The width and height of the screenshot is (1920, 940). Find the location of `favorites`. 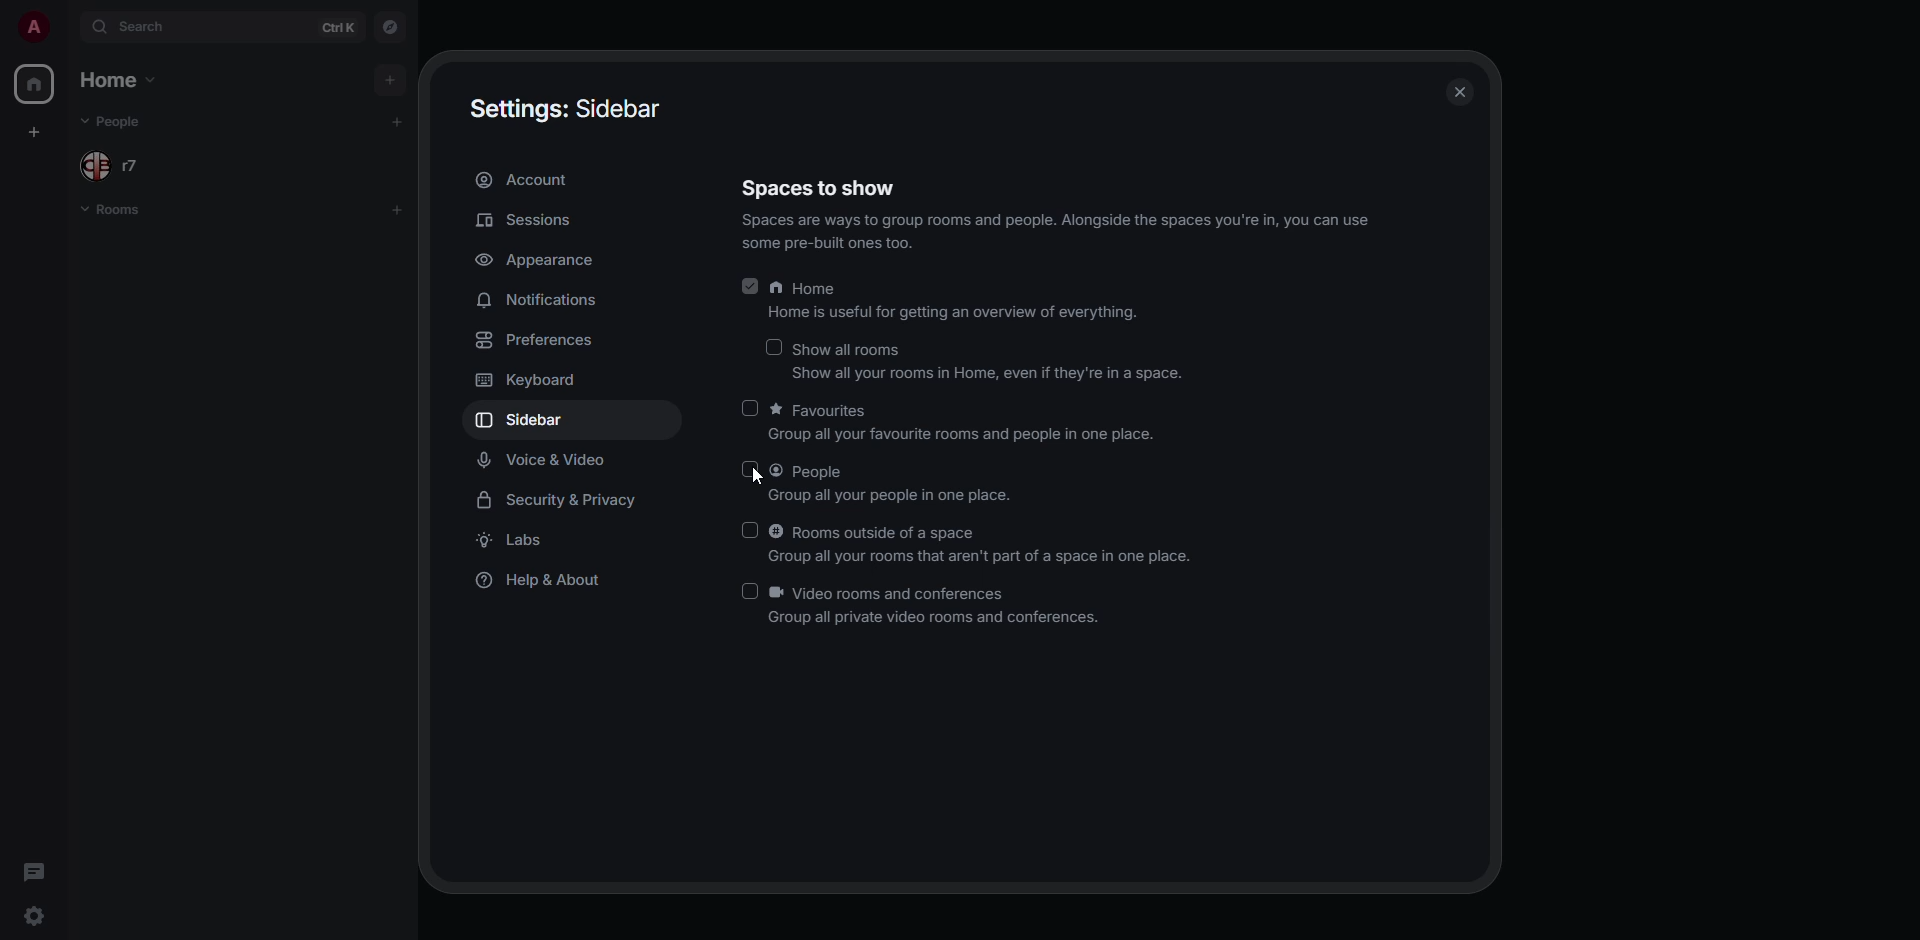

favorites is located at coordinates (973, 422).